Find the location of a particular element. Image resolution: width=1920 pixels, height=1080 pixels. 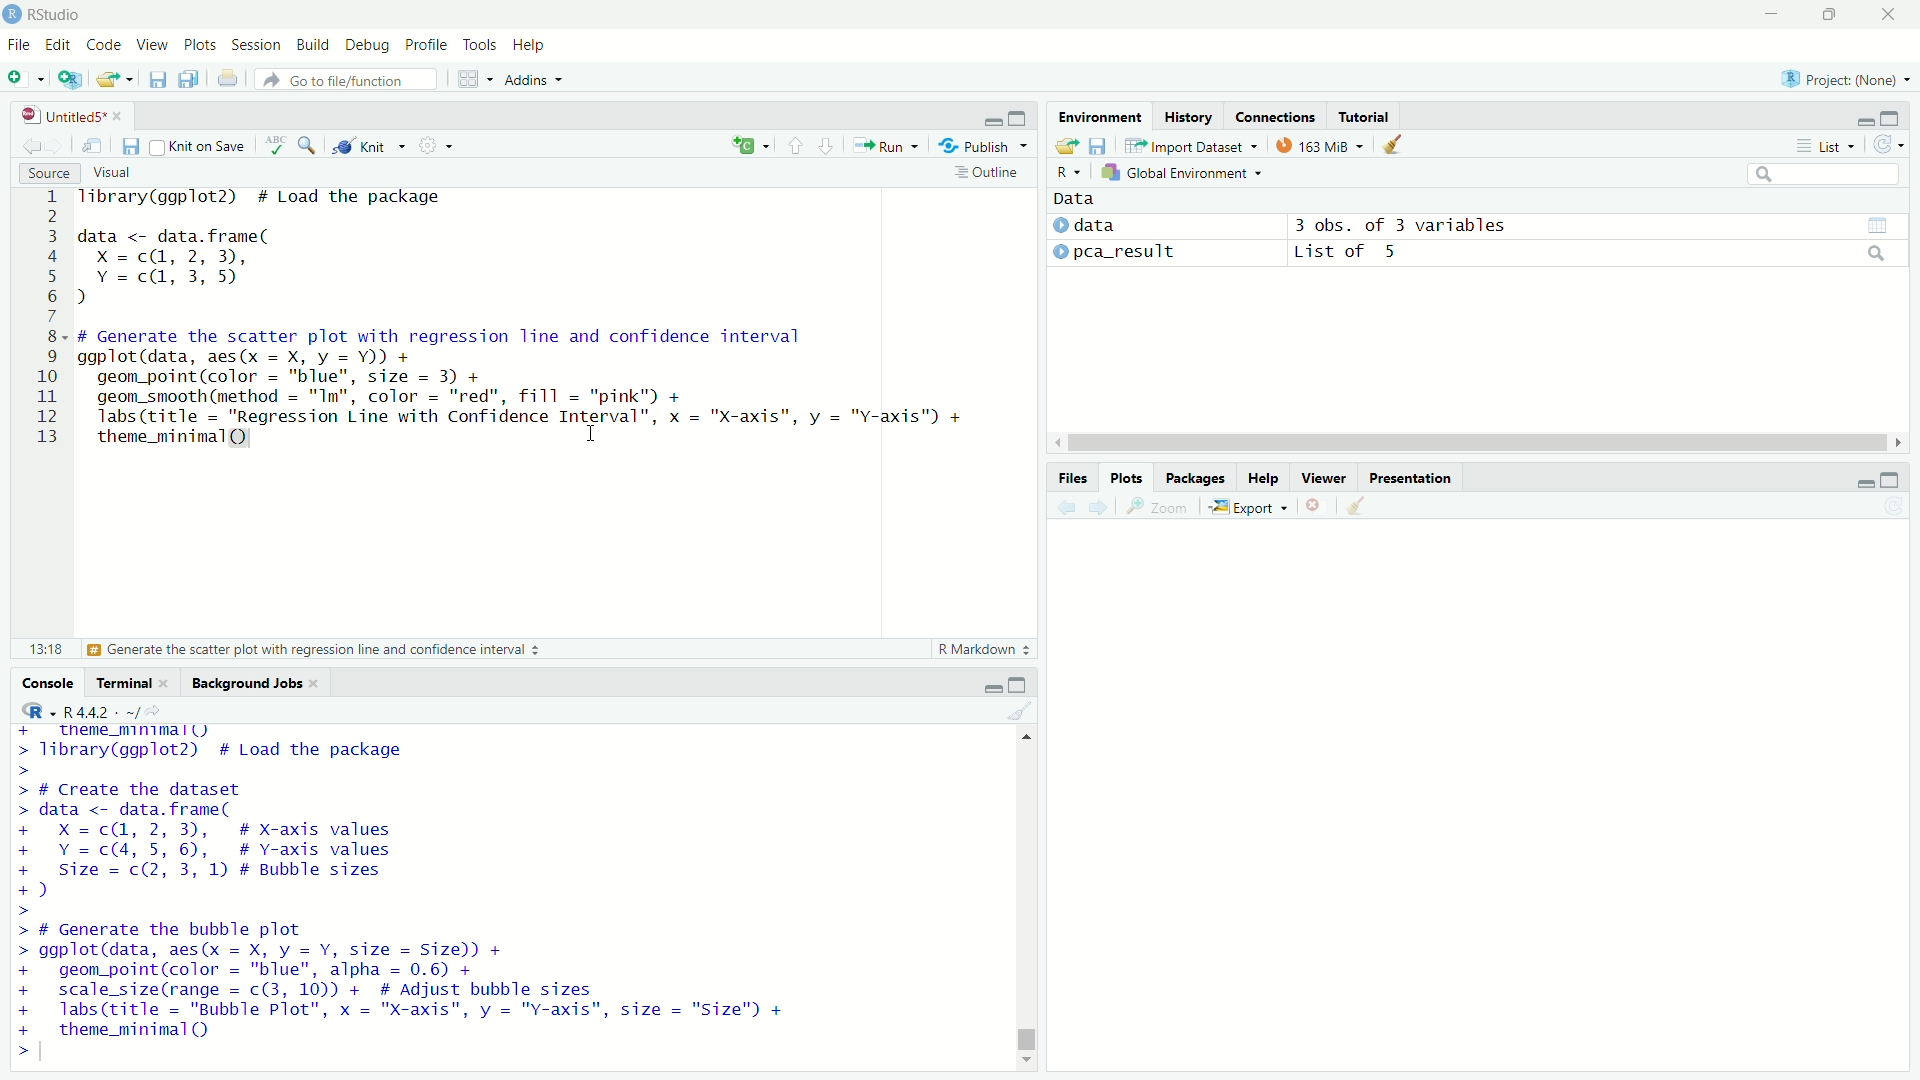

Generate the scatter plot with regression line and confidence interval is located at coordinates (315, 649).